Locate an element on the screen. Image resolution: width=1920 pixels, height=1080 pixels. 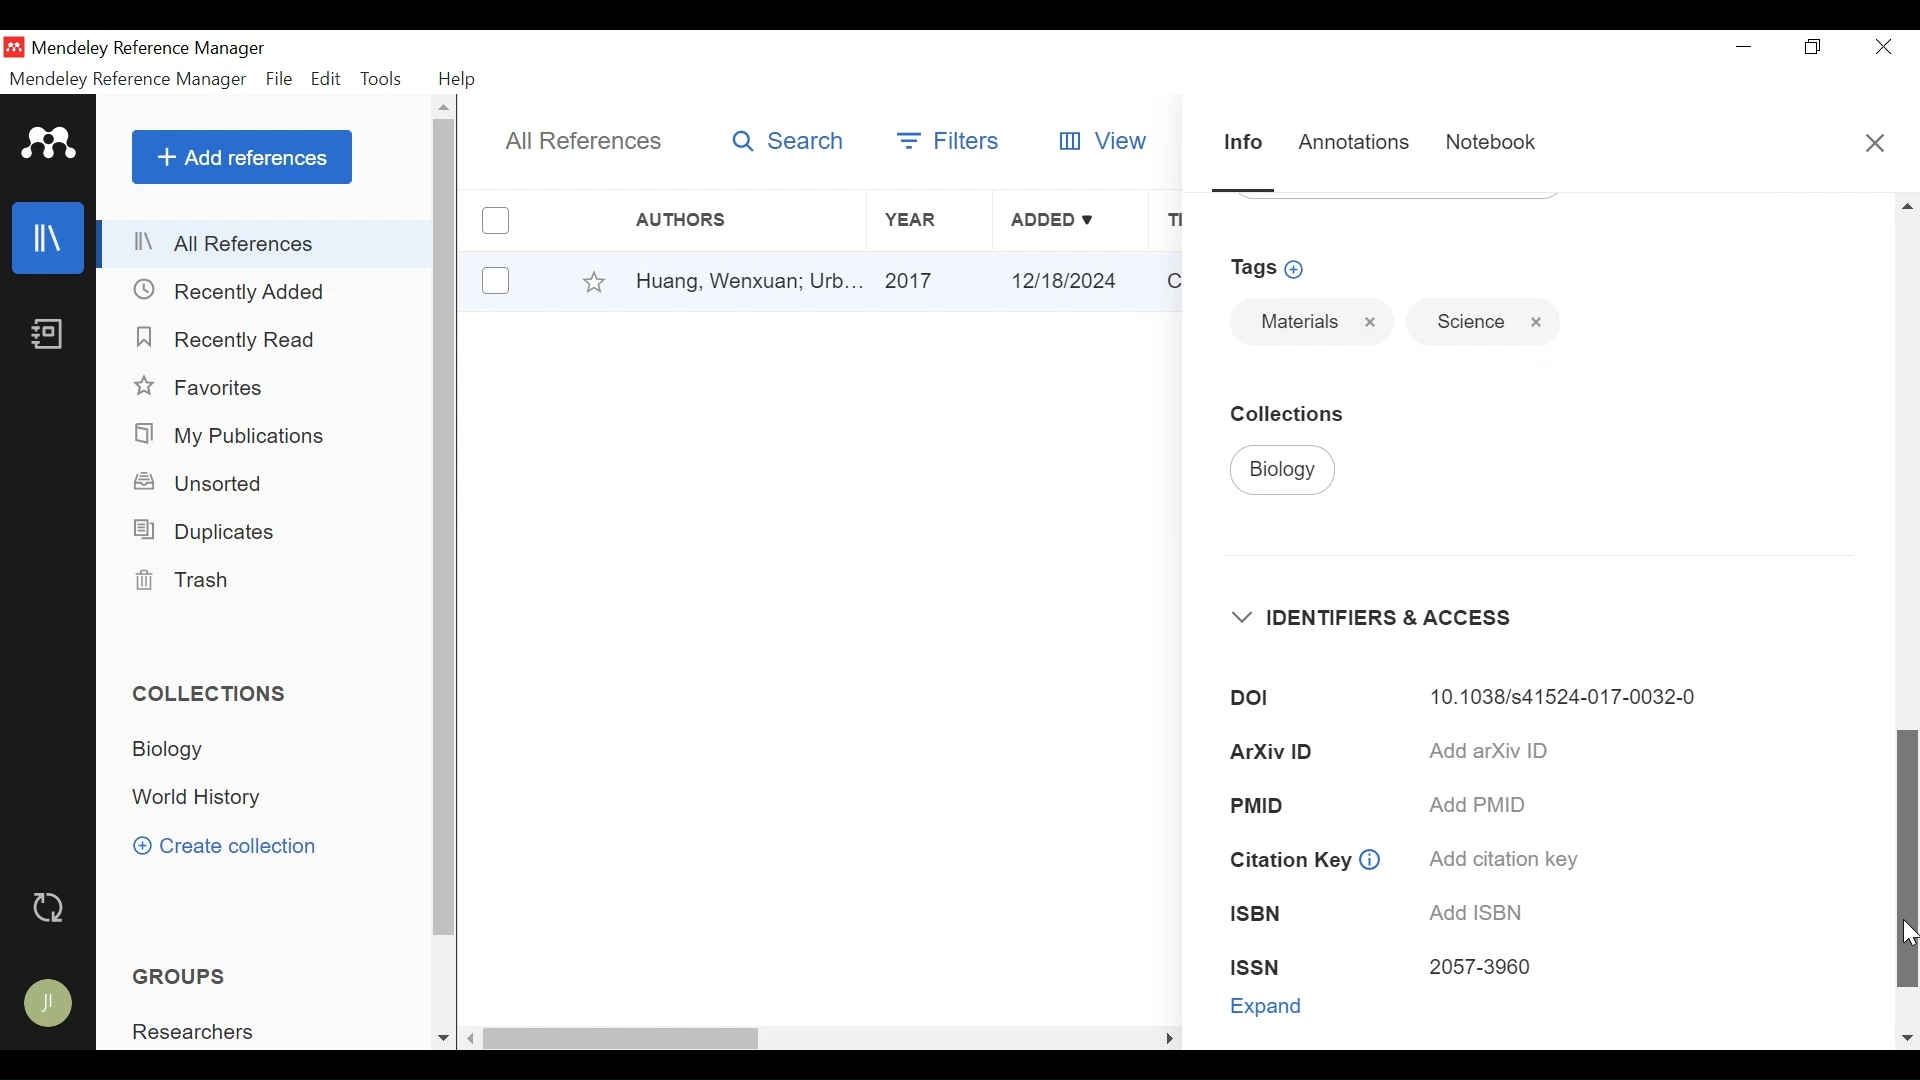
Scroll down is located at coordinates (440, 1038).